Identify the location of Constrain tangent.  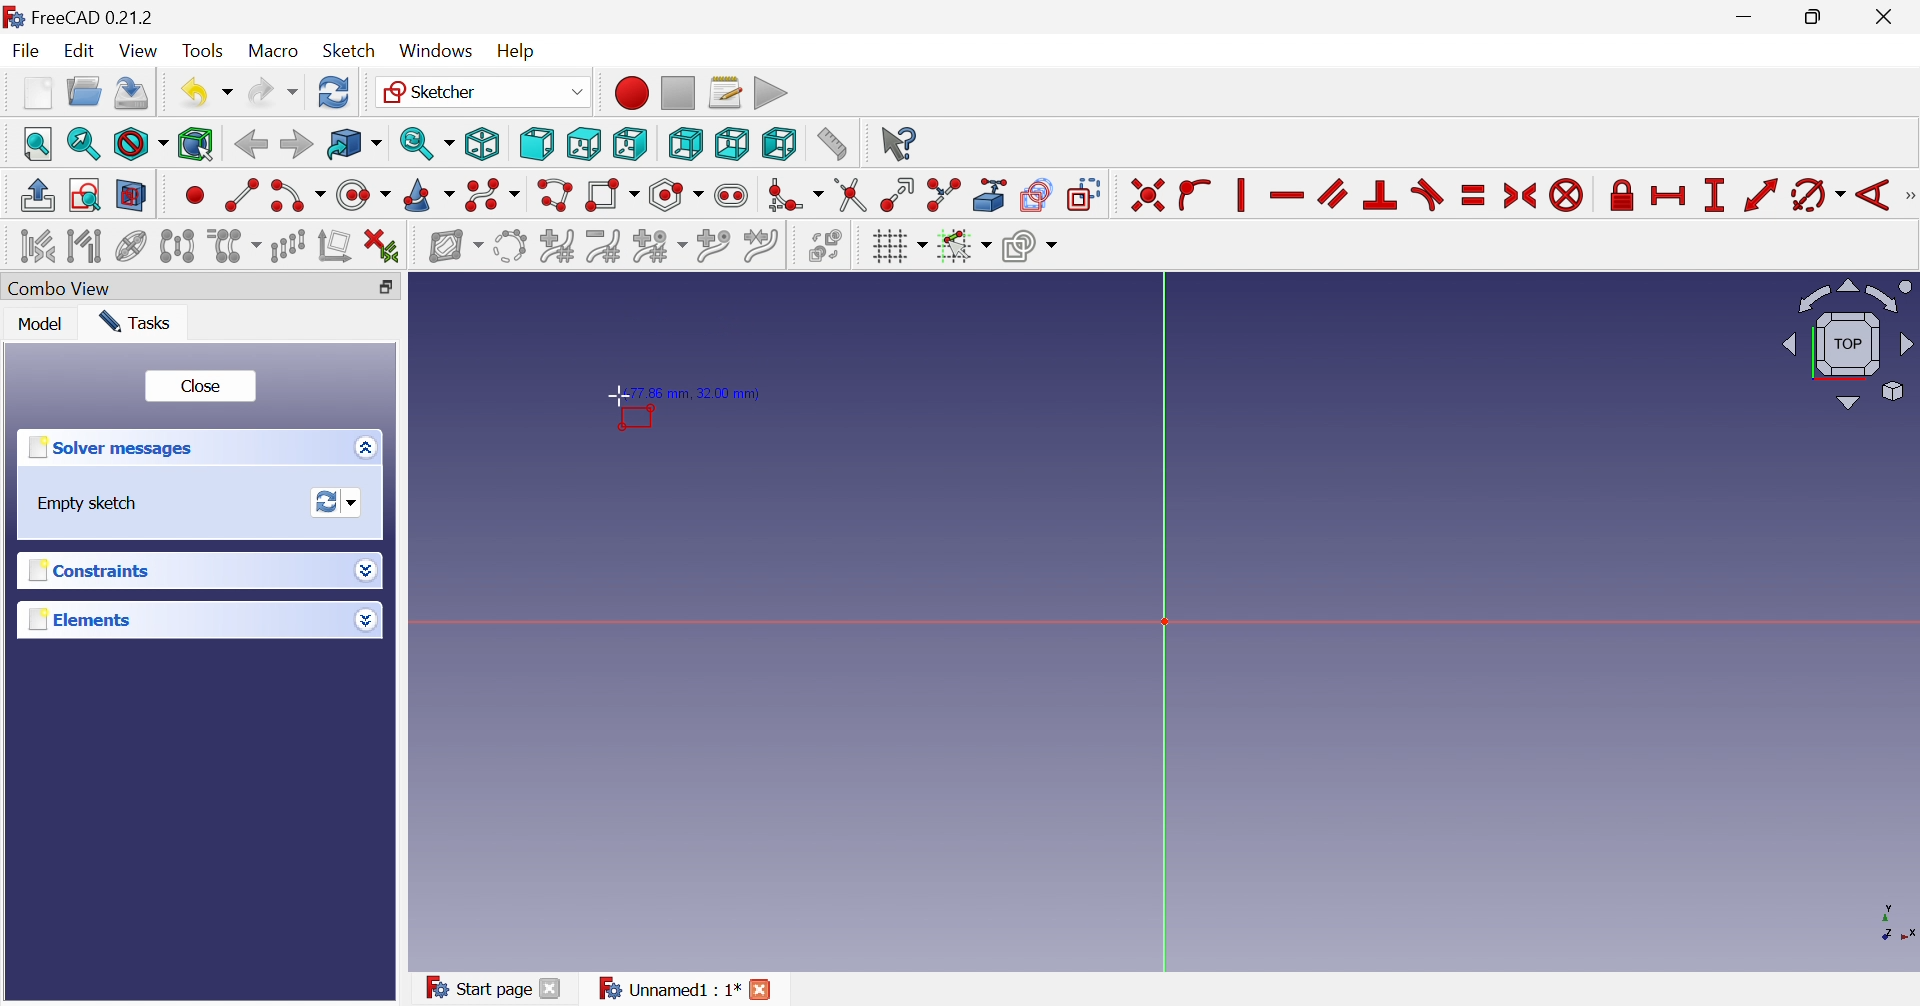
(1430, 194).